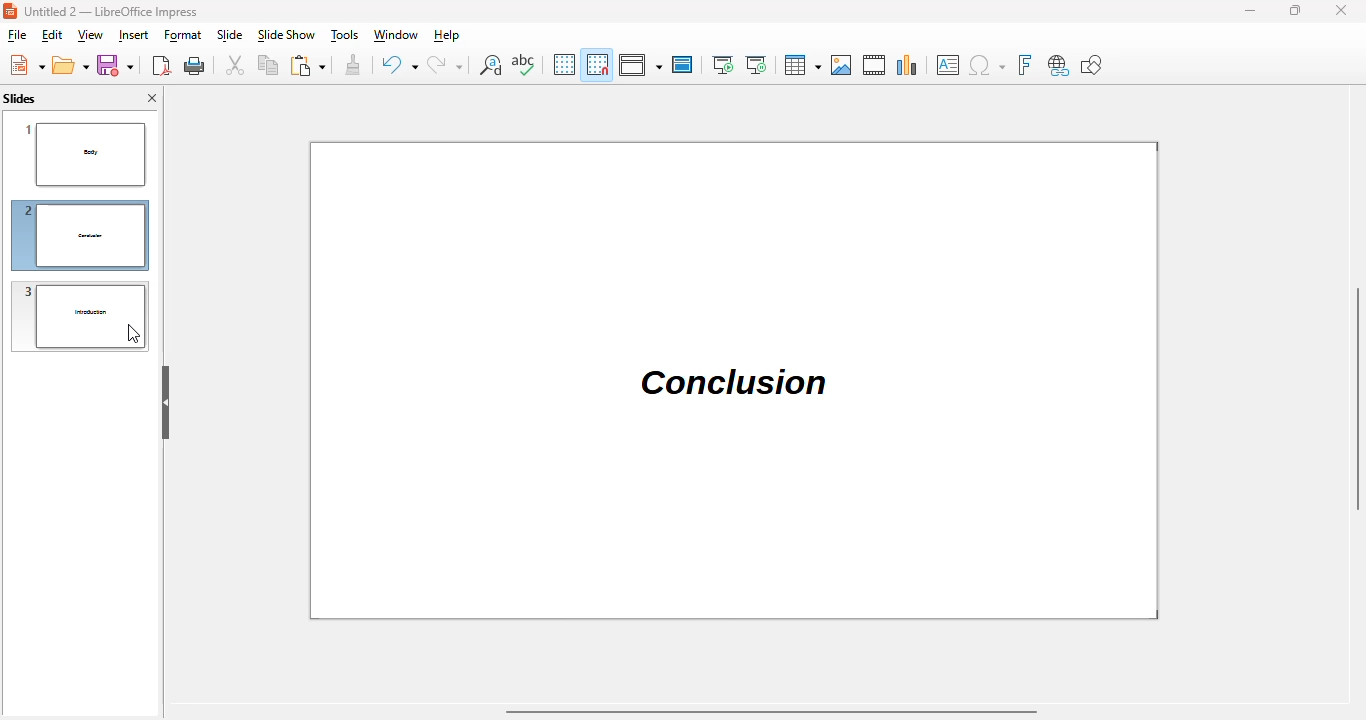 This screenshot has width=1366, height=720. Describe the element at coordinates (233, 65) in the screenshot. I see `cut` at that location.